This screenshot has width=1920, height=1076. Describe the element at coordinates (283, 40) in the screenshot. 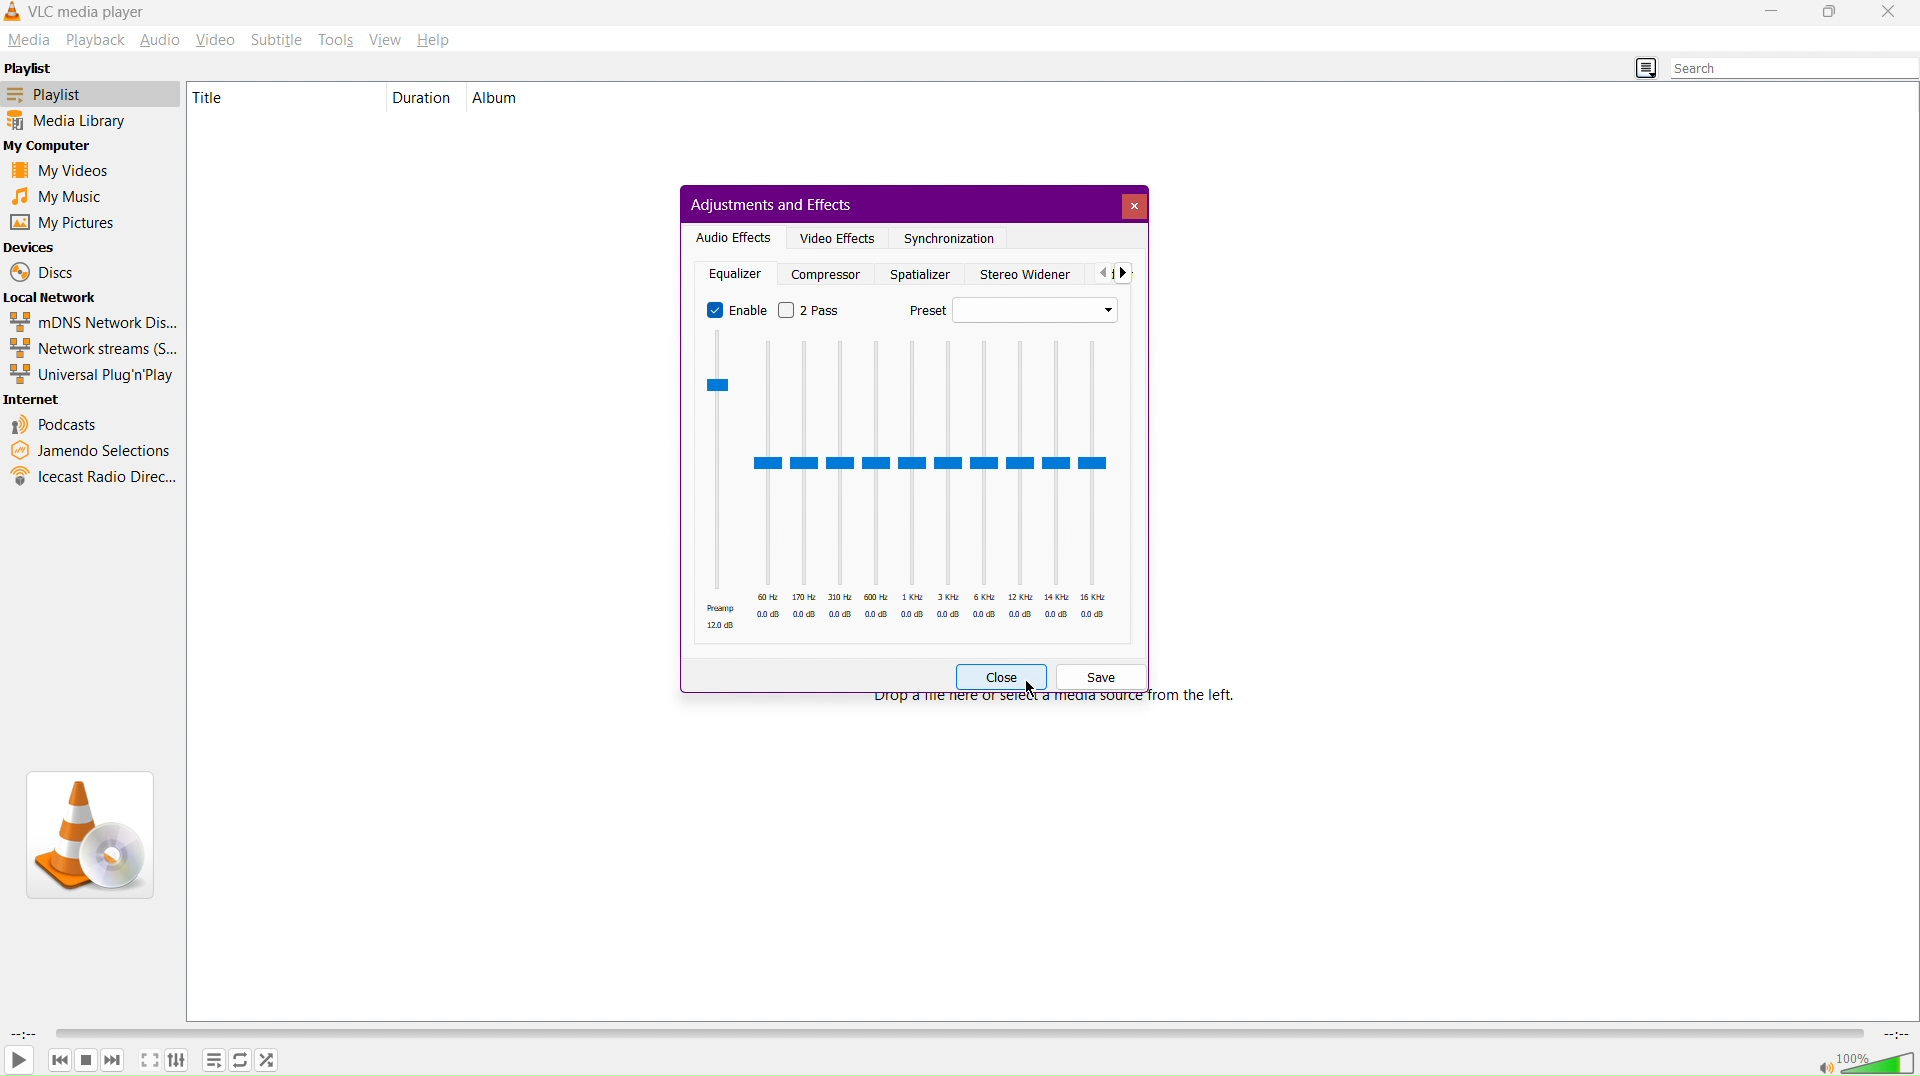

I see `Subtitle` at that location.